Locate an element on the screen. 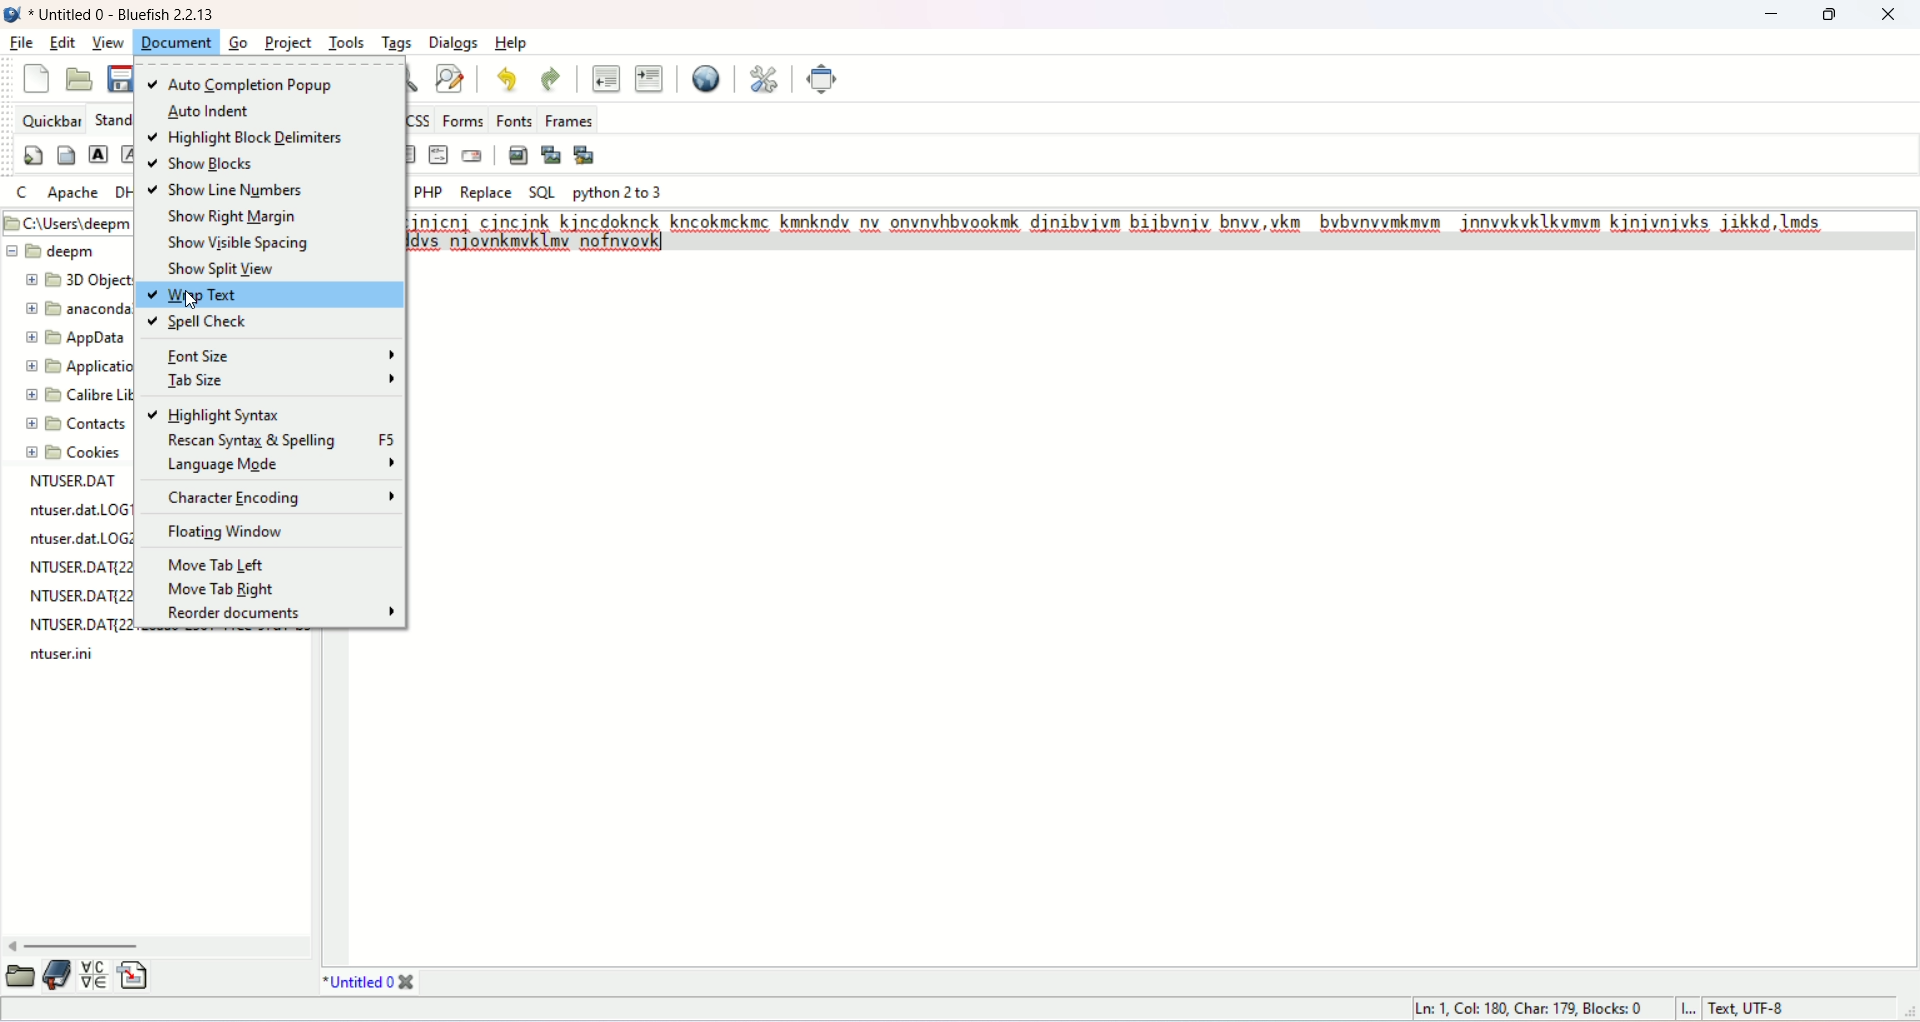  Tools is located at coordinates (343, 39).